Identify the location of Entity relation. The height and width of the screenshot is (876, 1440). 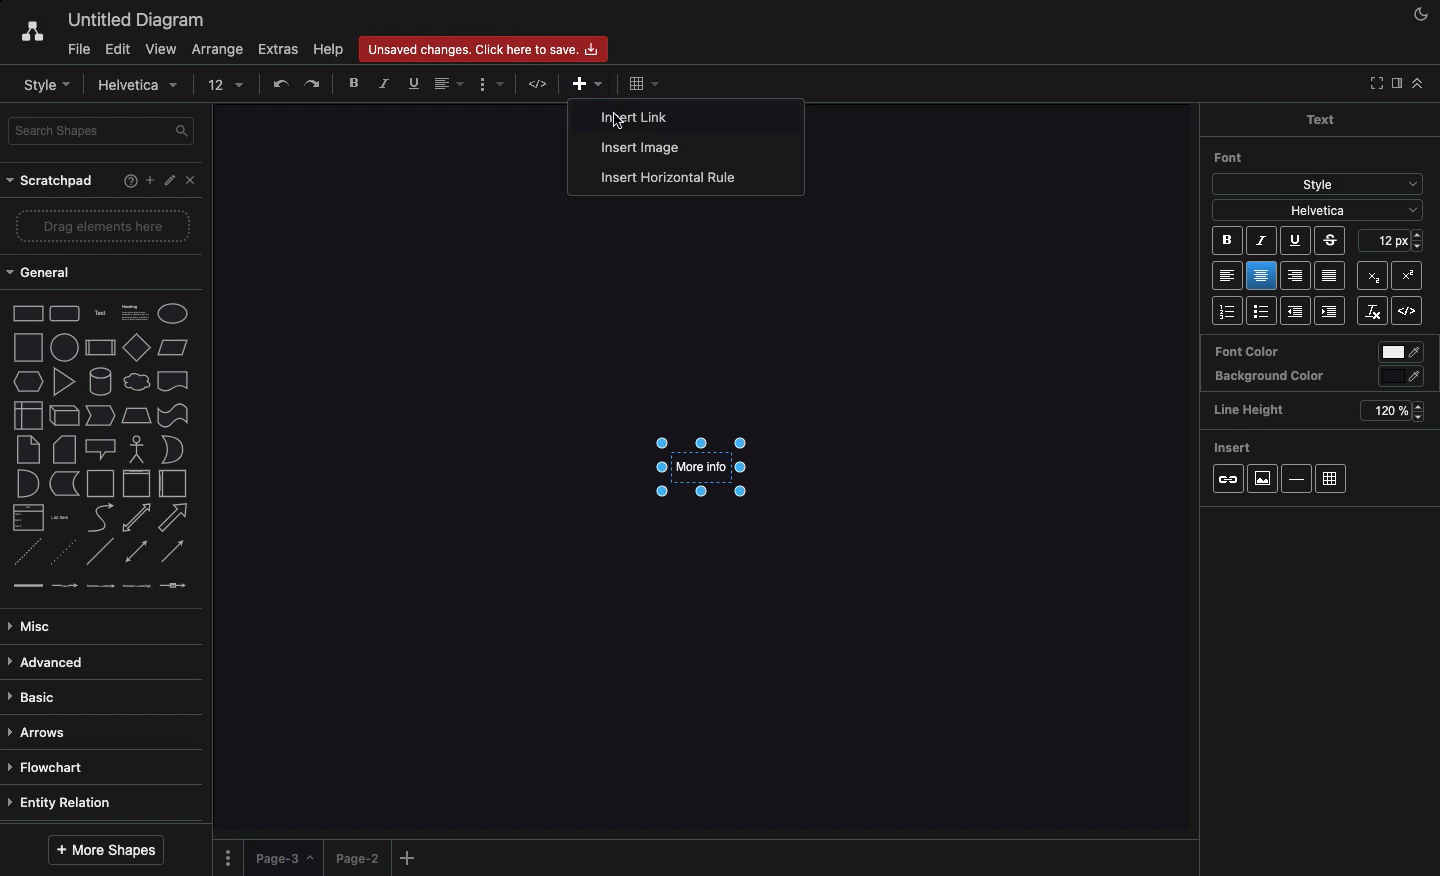
(63, 804).